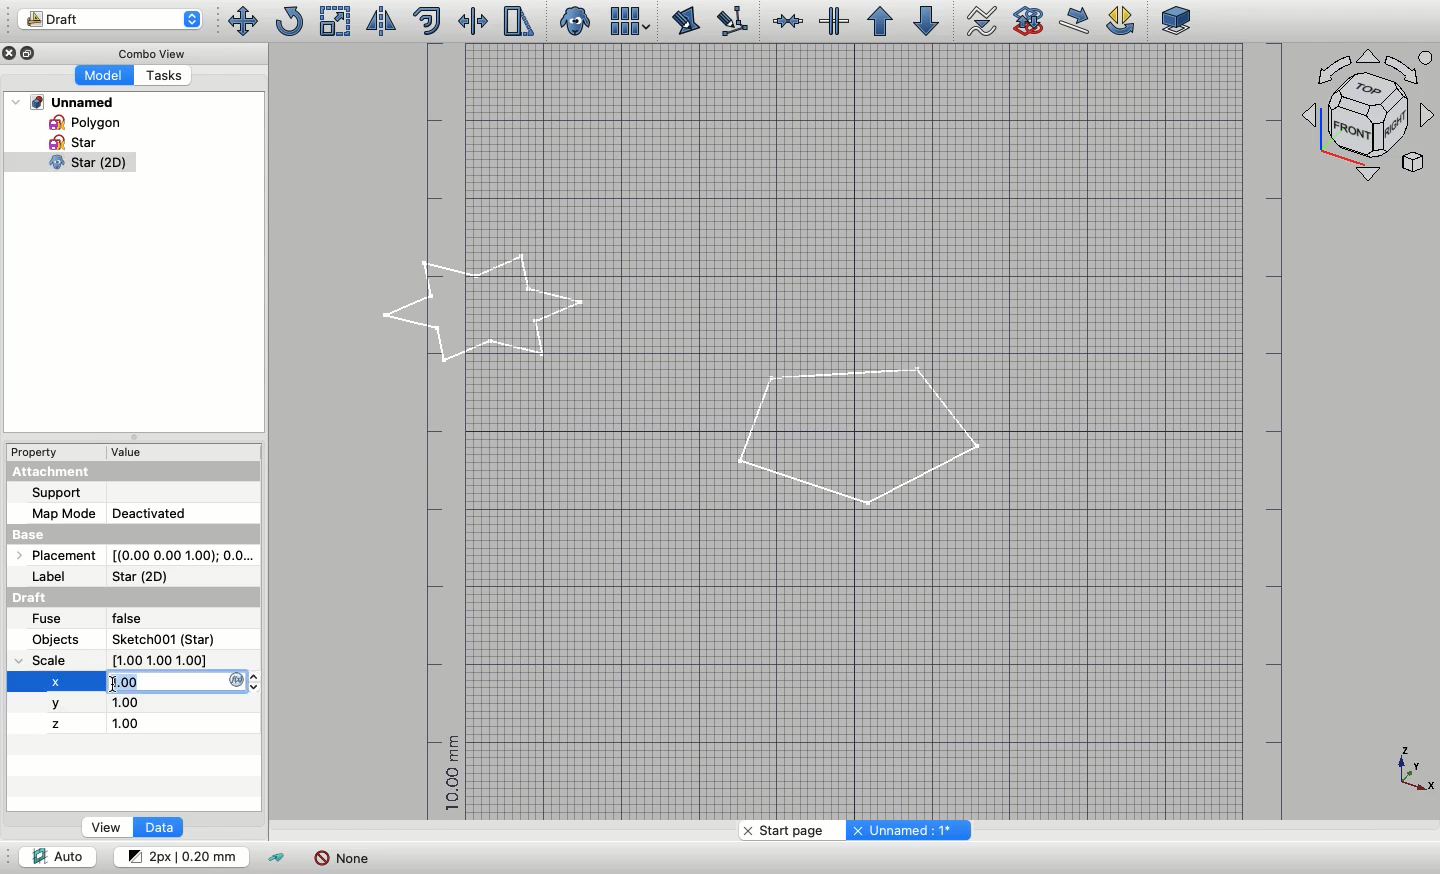  What do you see at coordinates (379, 21) in the screenshot?
I see `Mirror` at bounding box center [379, 21].